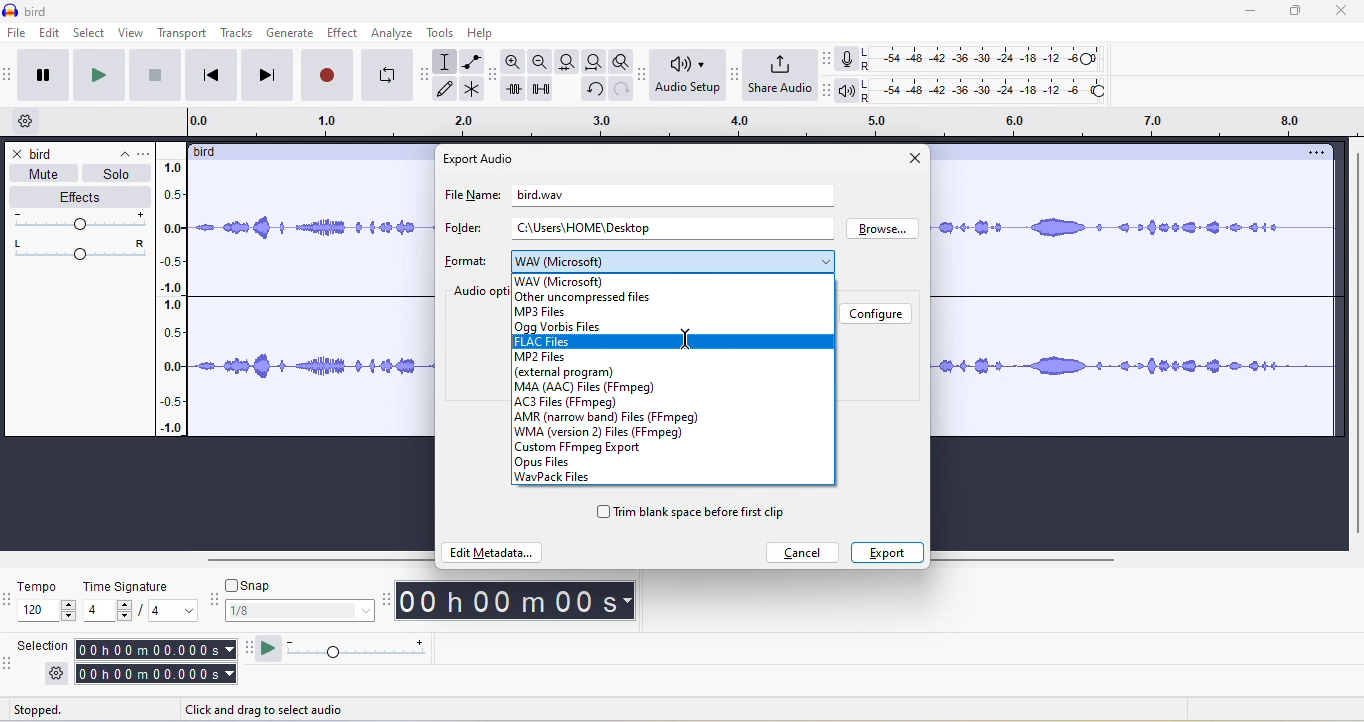 This screenshot has height=722, width=1364. What do you see at coordinates (240, 34) in the screenshot?
I see `tracks` at bounding box center [240, 34].